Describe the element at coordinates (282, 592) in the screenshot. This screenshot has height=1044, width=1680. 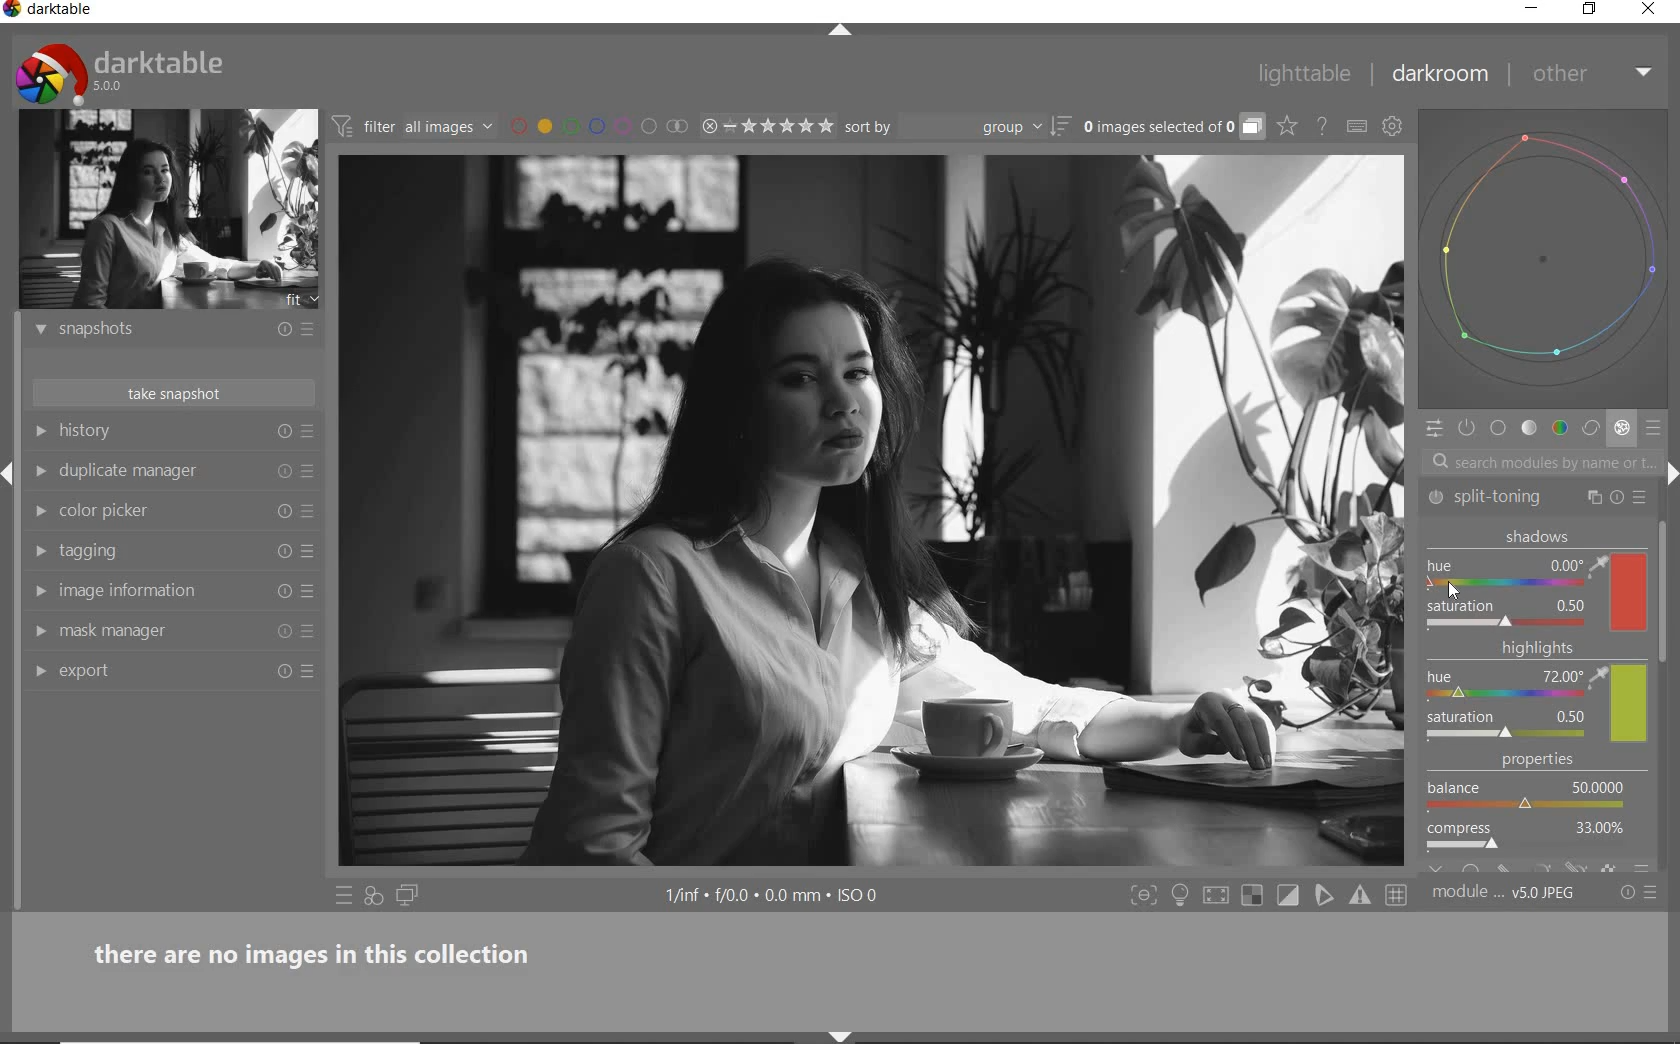
I see `reset` at that location.